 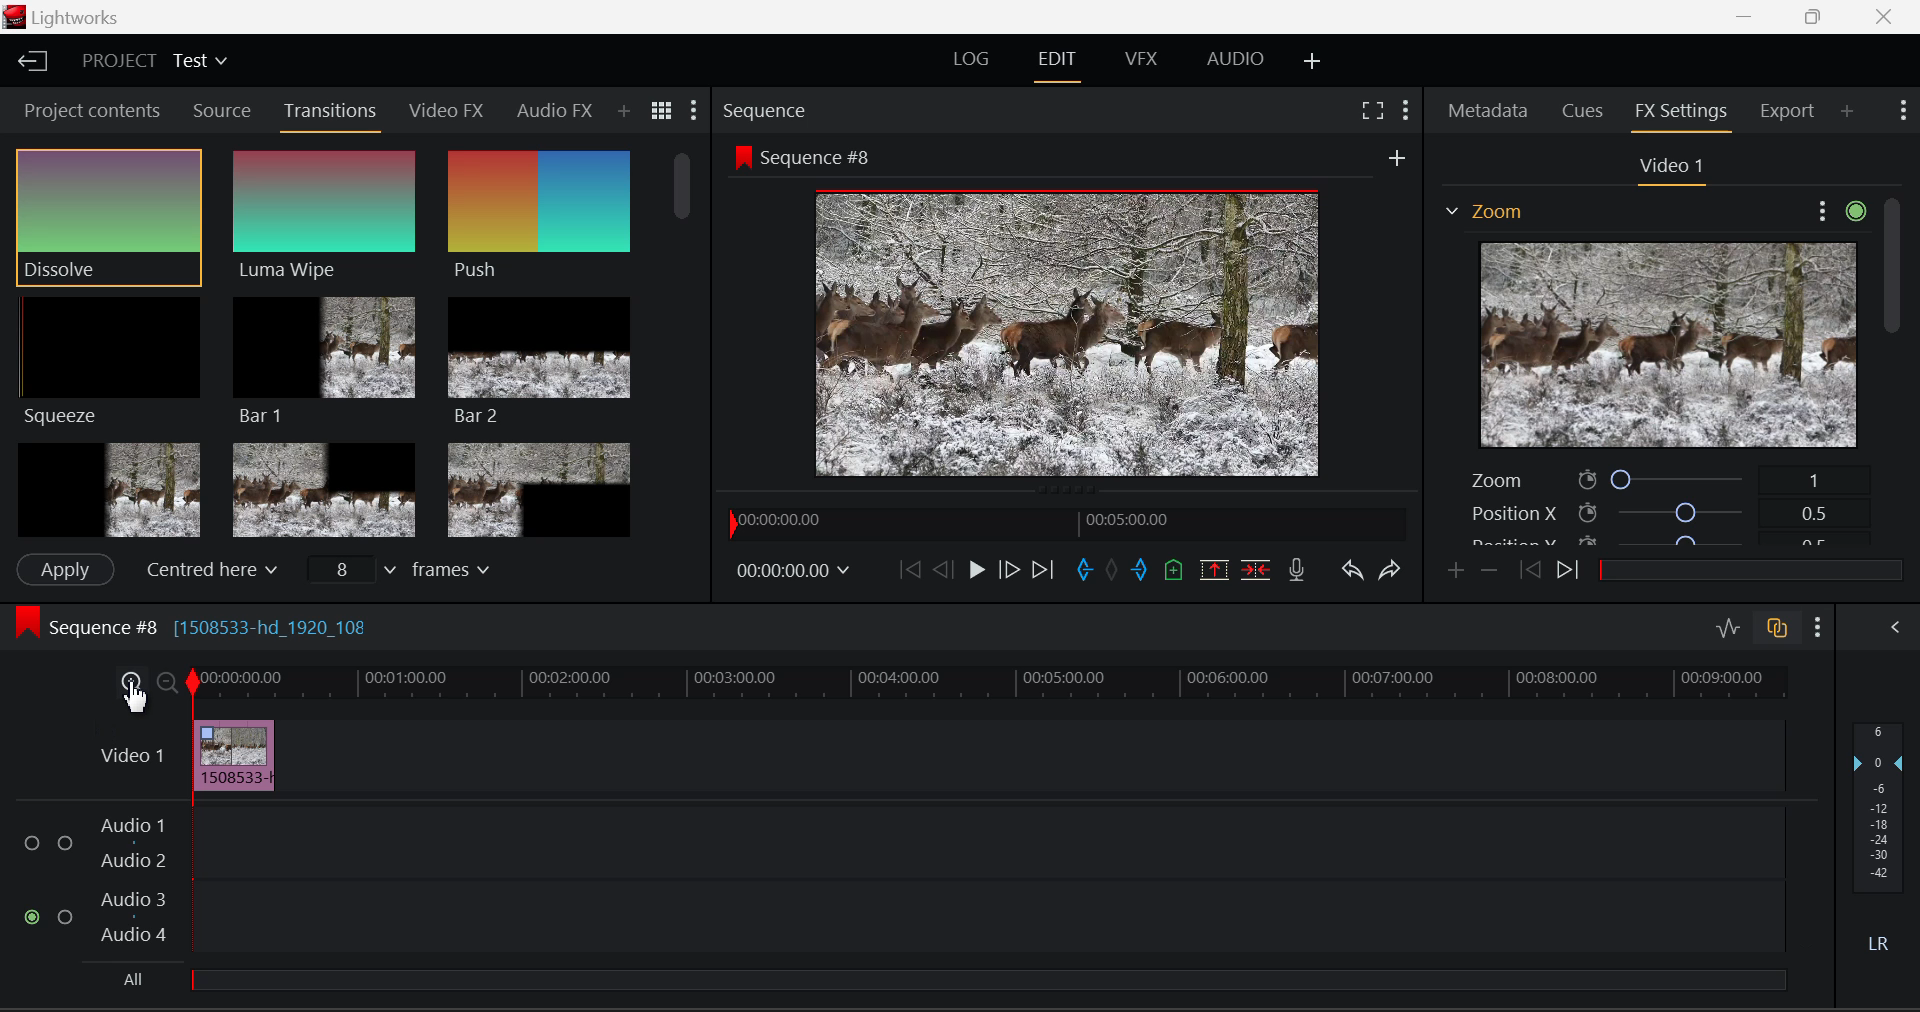 What do you see at coordinates (274, 630) in the screenshot?
I see `[1508533-hd_1920_108` at bounding box center [274, 630].